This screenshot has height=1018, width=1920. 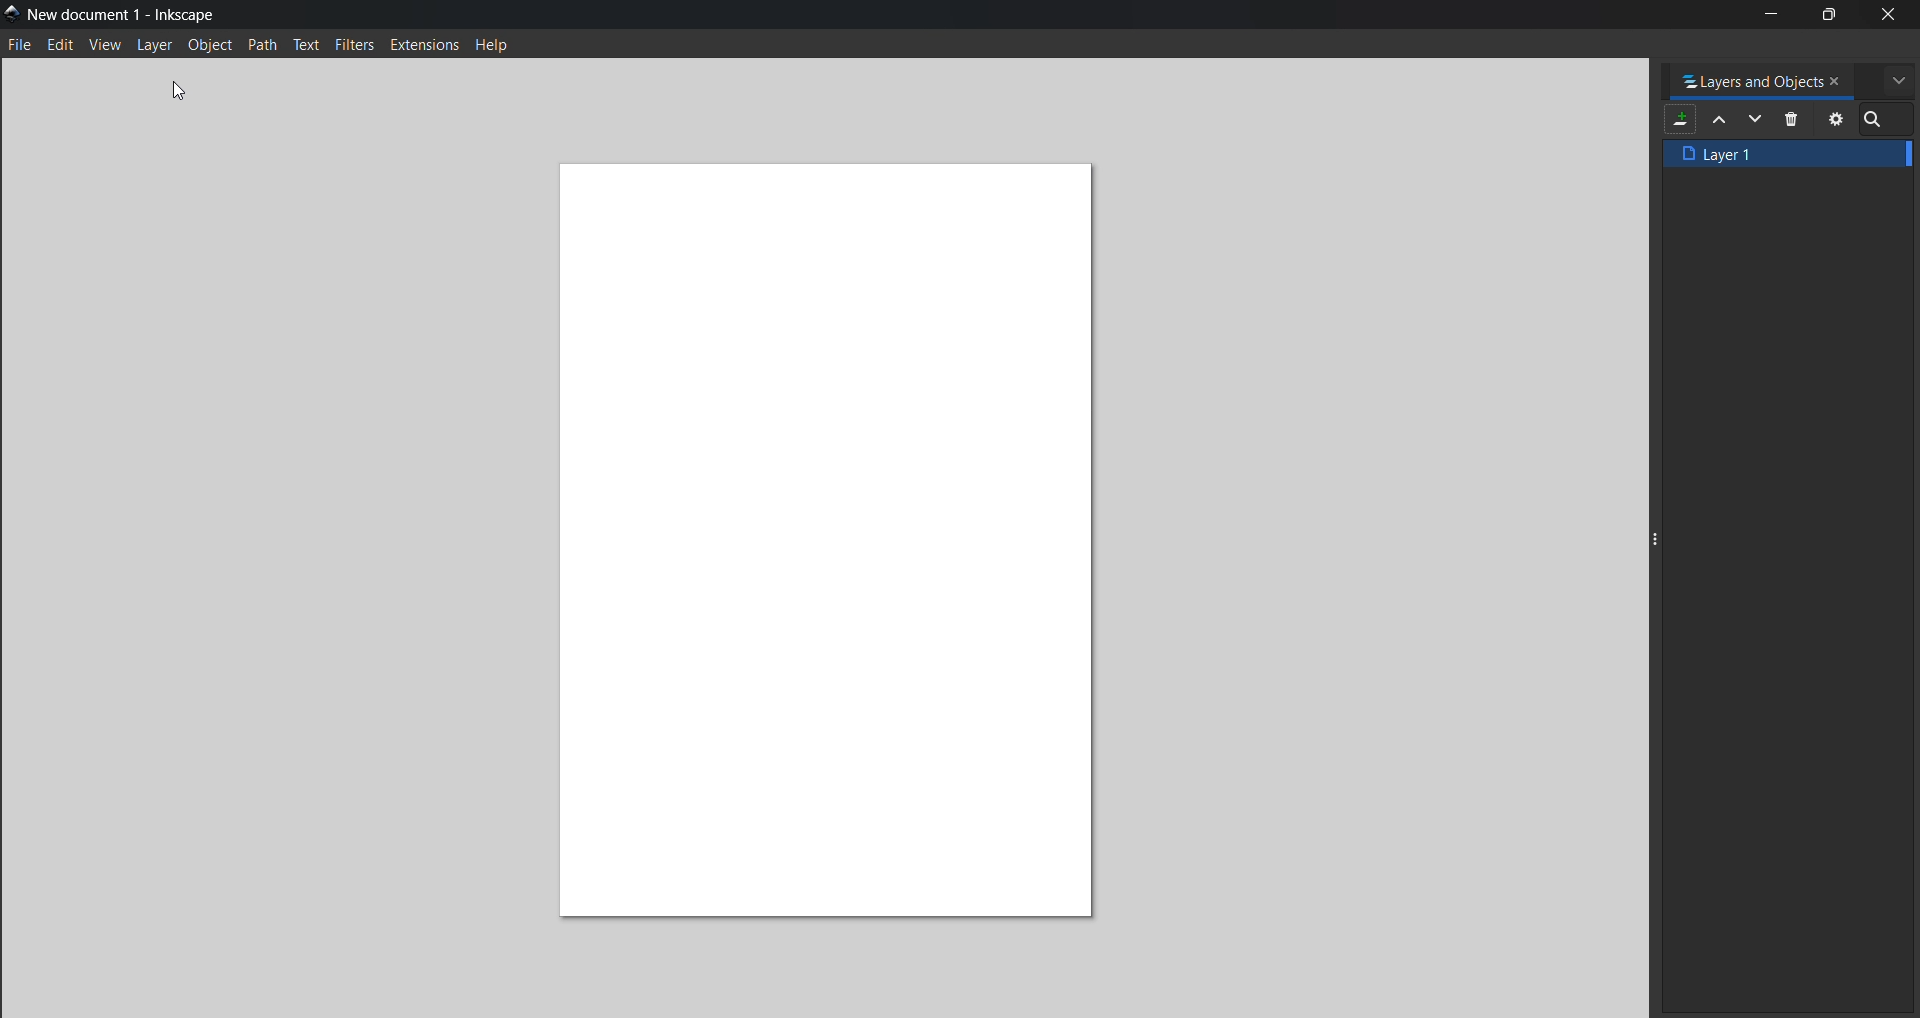 What do you see at coordinates (1840, 79) in the screenshot?
I see `close tab` at bounding box center [1840, 79].